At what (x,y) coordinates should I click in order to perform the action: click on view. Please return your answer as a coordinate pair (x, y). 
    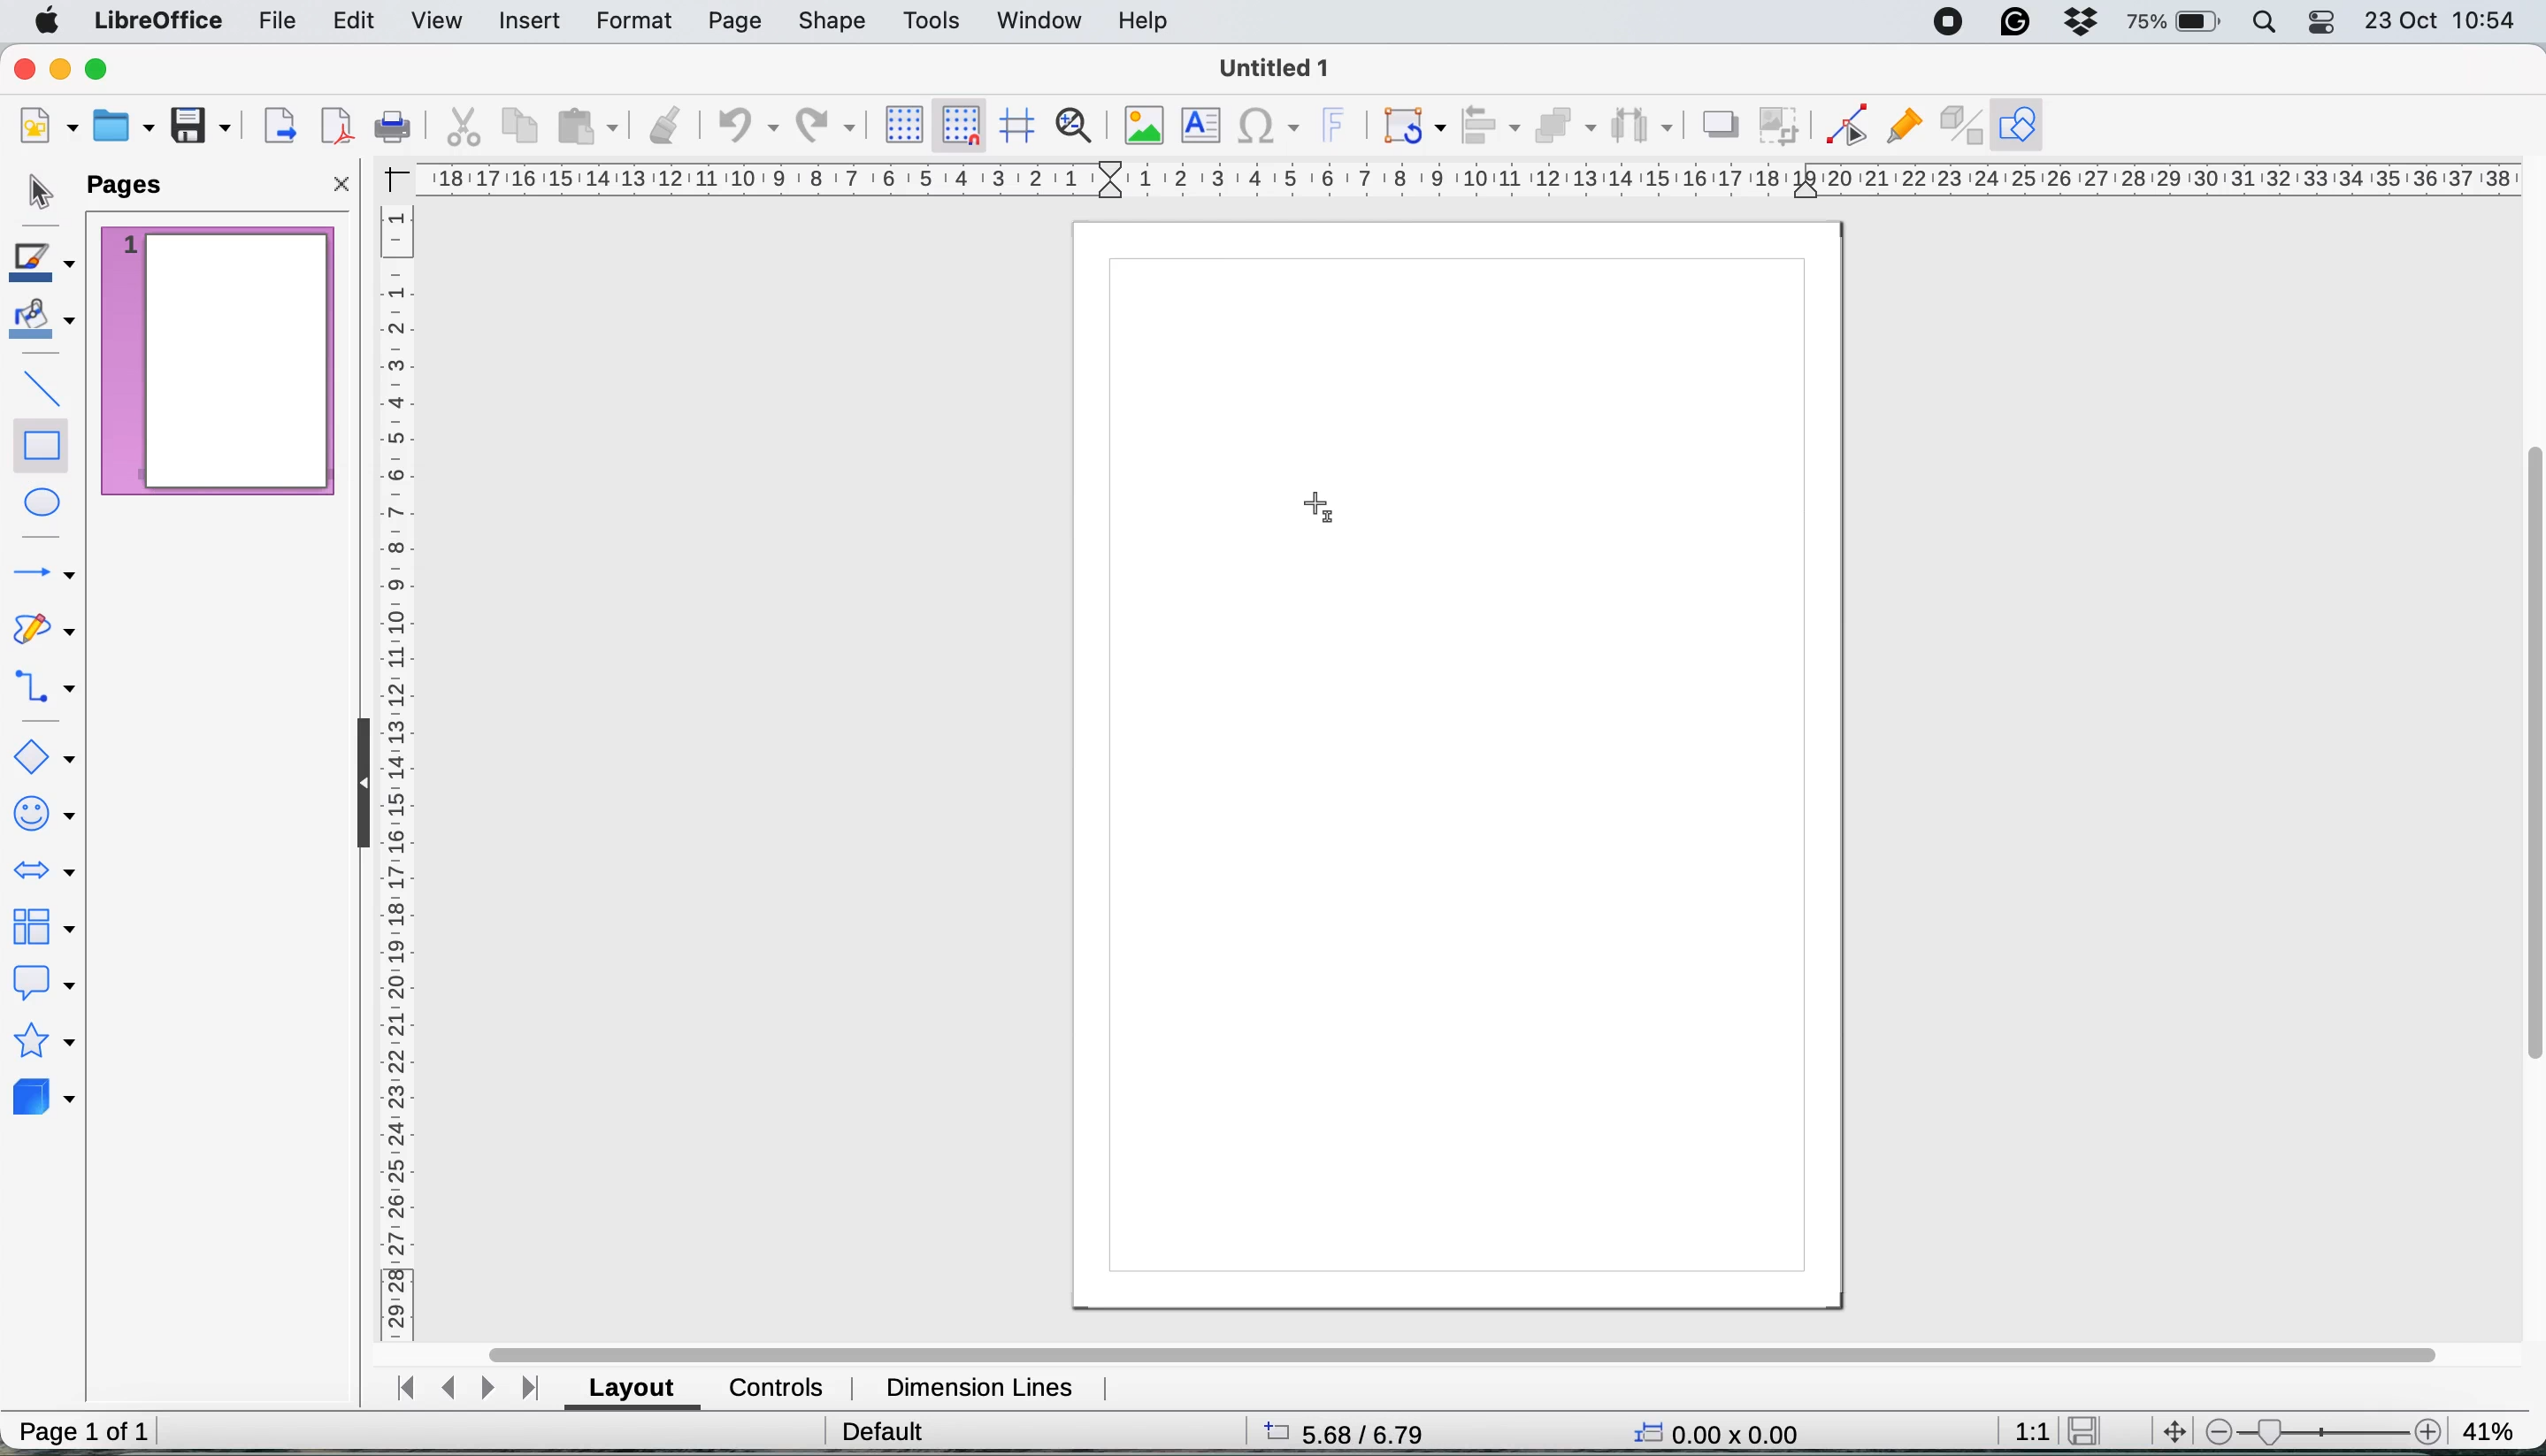
    Looking at the image, I should click on (440, 23).